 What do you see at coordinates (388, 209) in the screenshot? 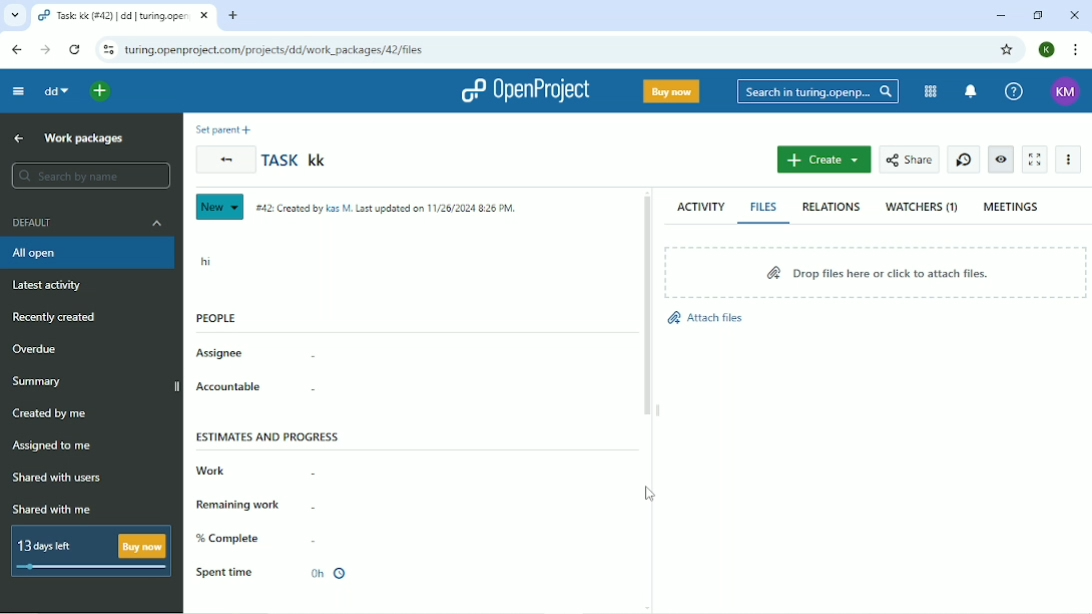
I see `#42: Created by kas M. Last updated on 11/26/2024 8:26 PM.` at bounding box center [388, 209].